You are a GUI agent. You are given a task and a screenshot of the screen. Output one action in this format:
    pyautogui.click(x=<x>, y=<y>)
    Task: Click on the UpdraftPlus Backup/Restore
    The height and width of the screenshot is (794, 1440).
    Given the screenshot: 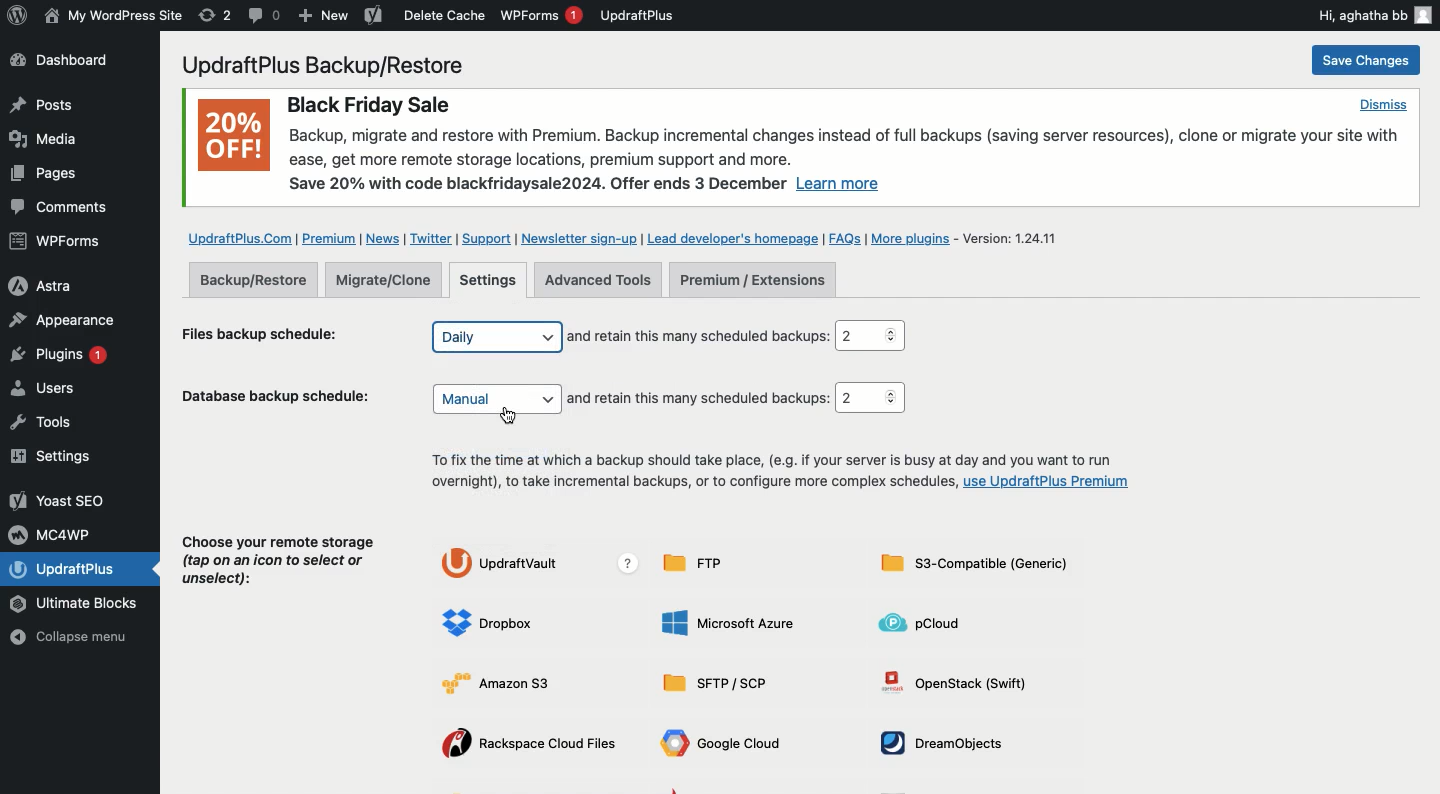 What is the action you would take?
    pyautogui.click(x=335, y=65)
    